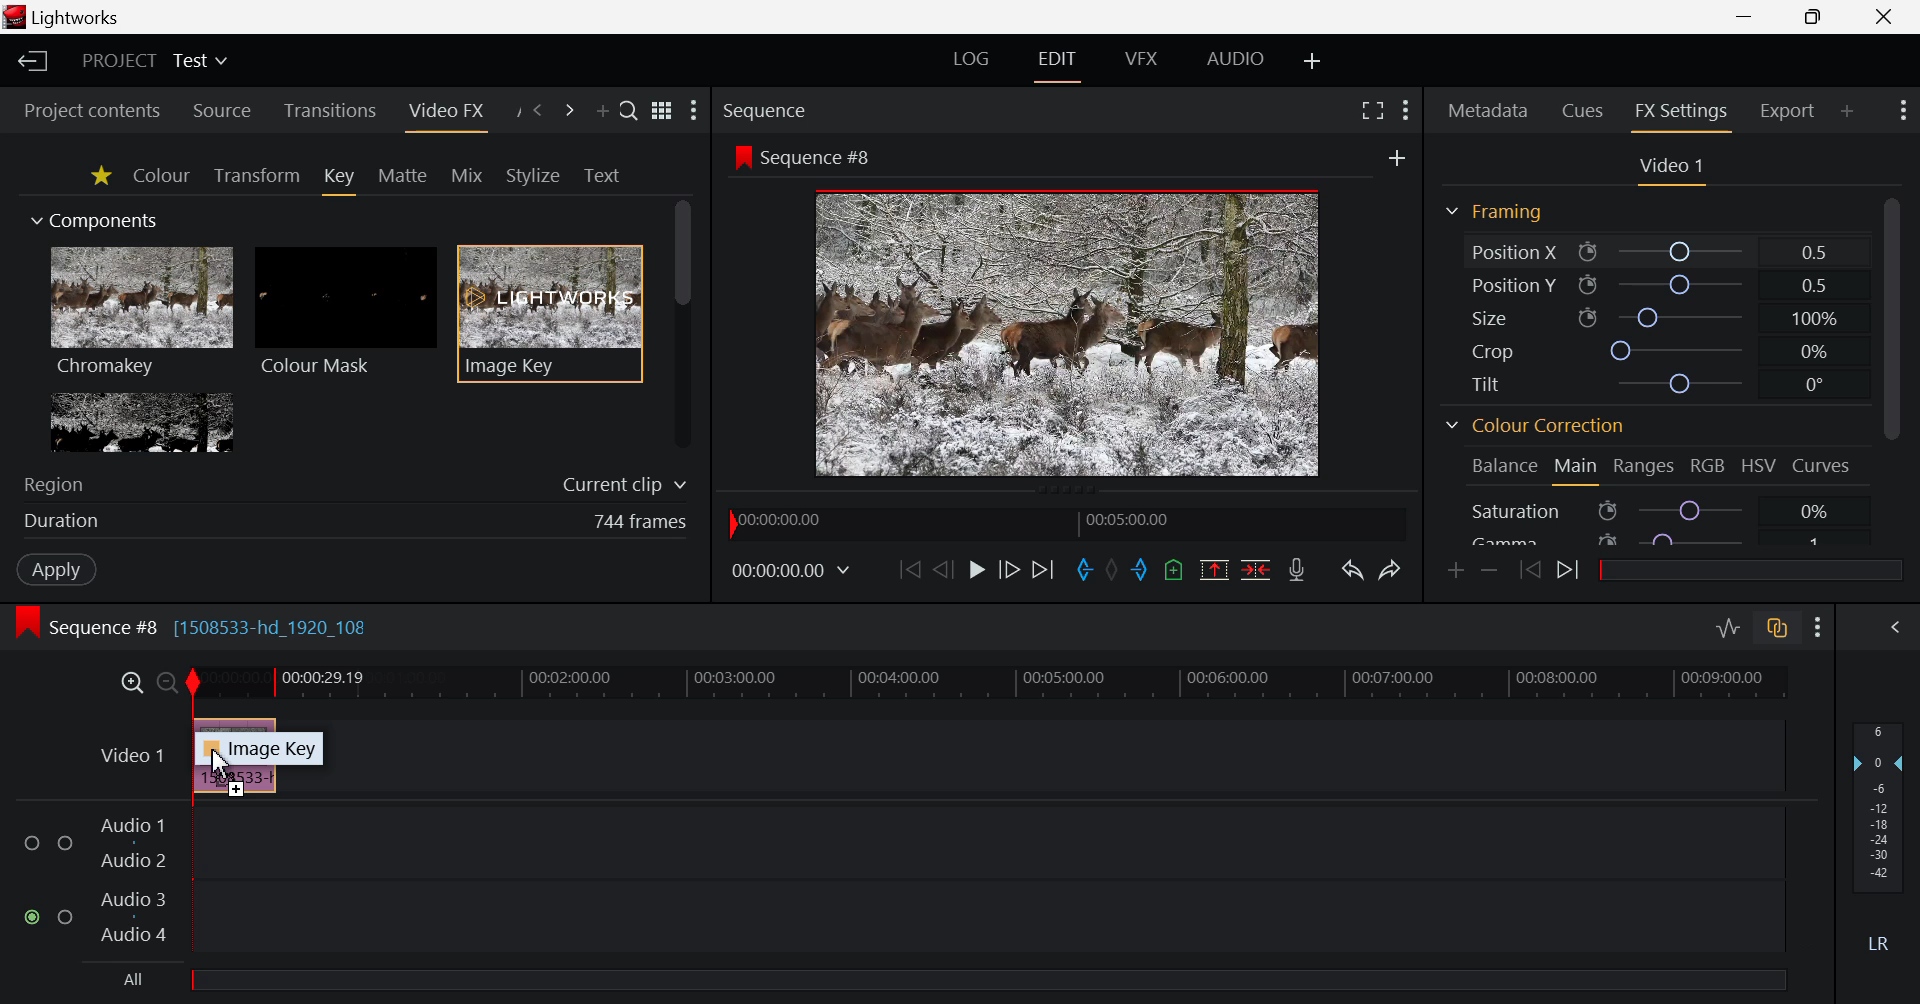 The image size is (1920, 1004). Describe the element at coordinates (1677, 383) in the screenshot. I see `tilt` at that location.